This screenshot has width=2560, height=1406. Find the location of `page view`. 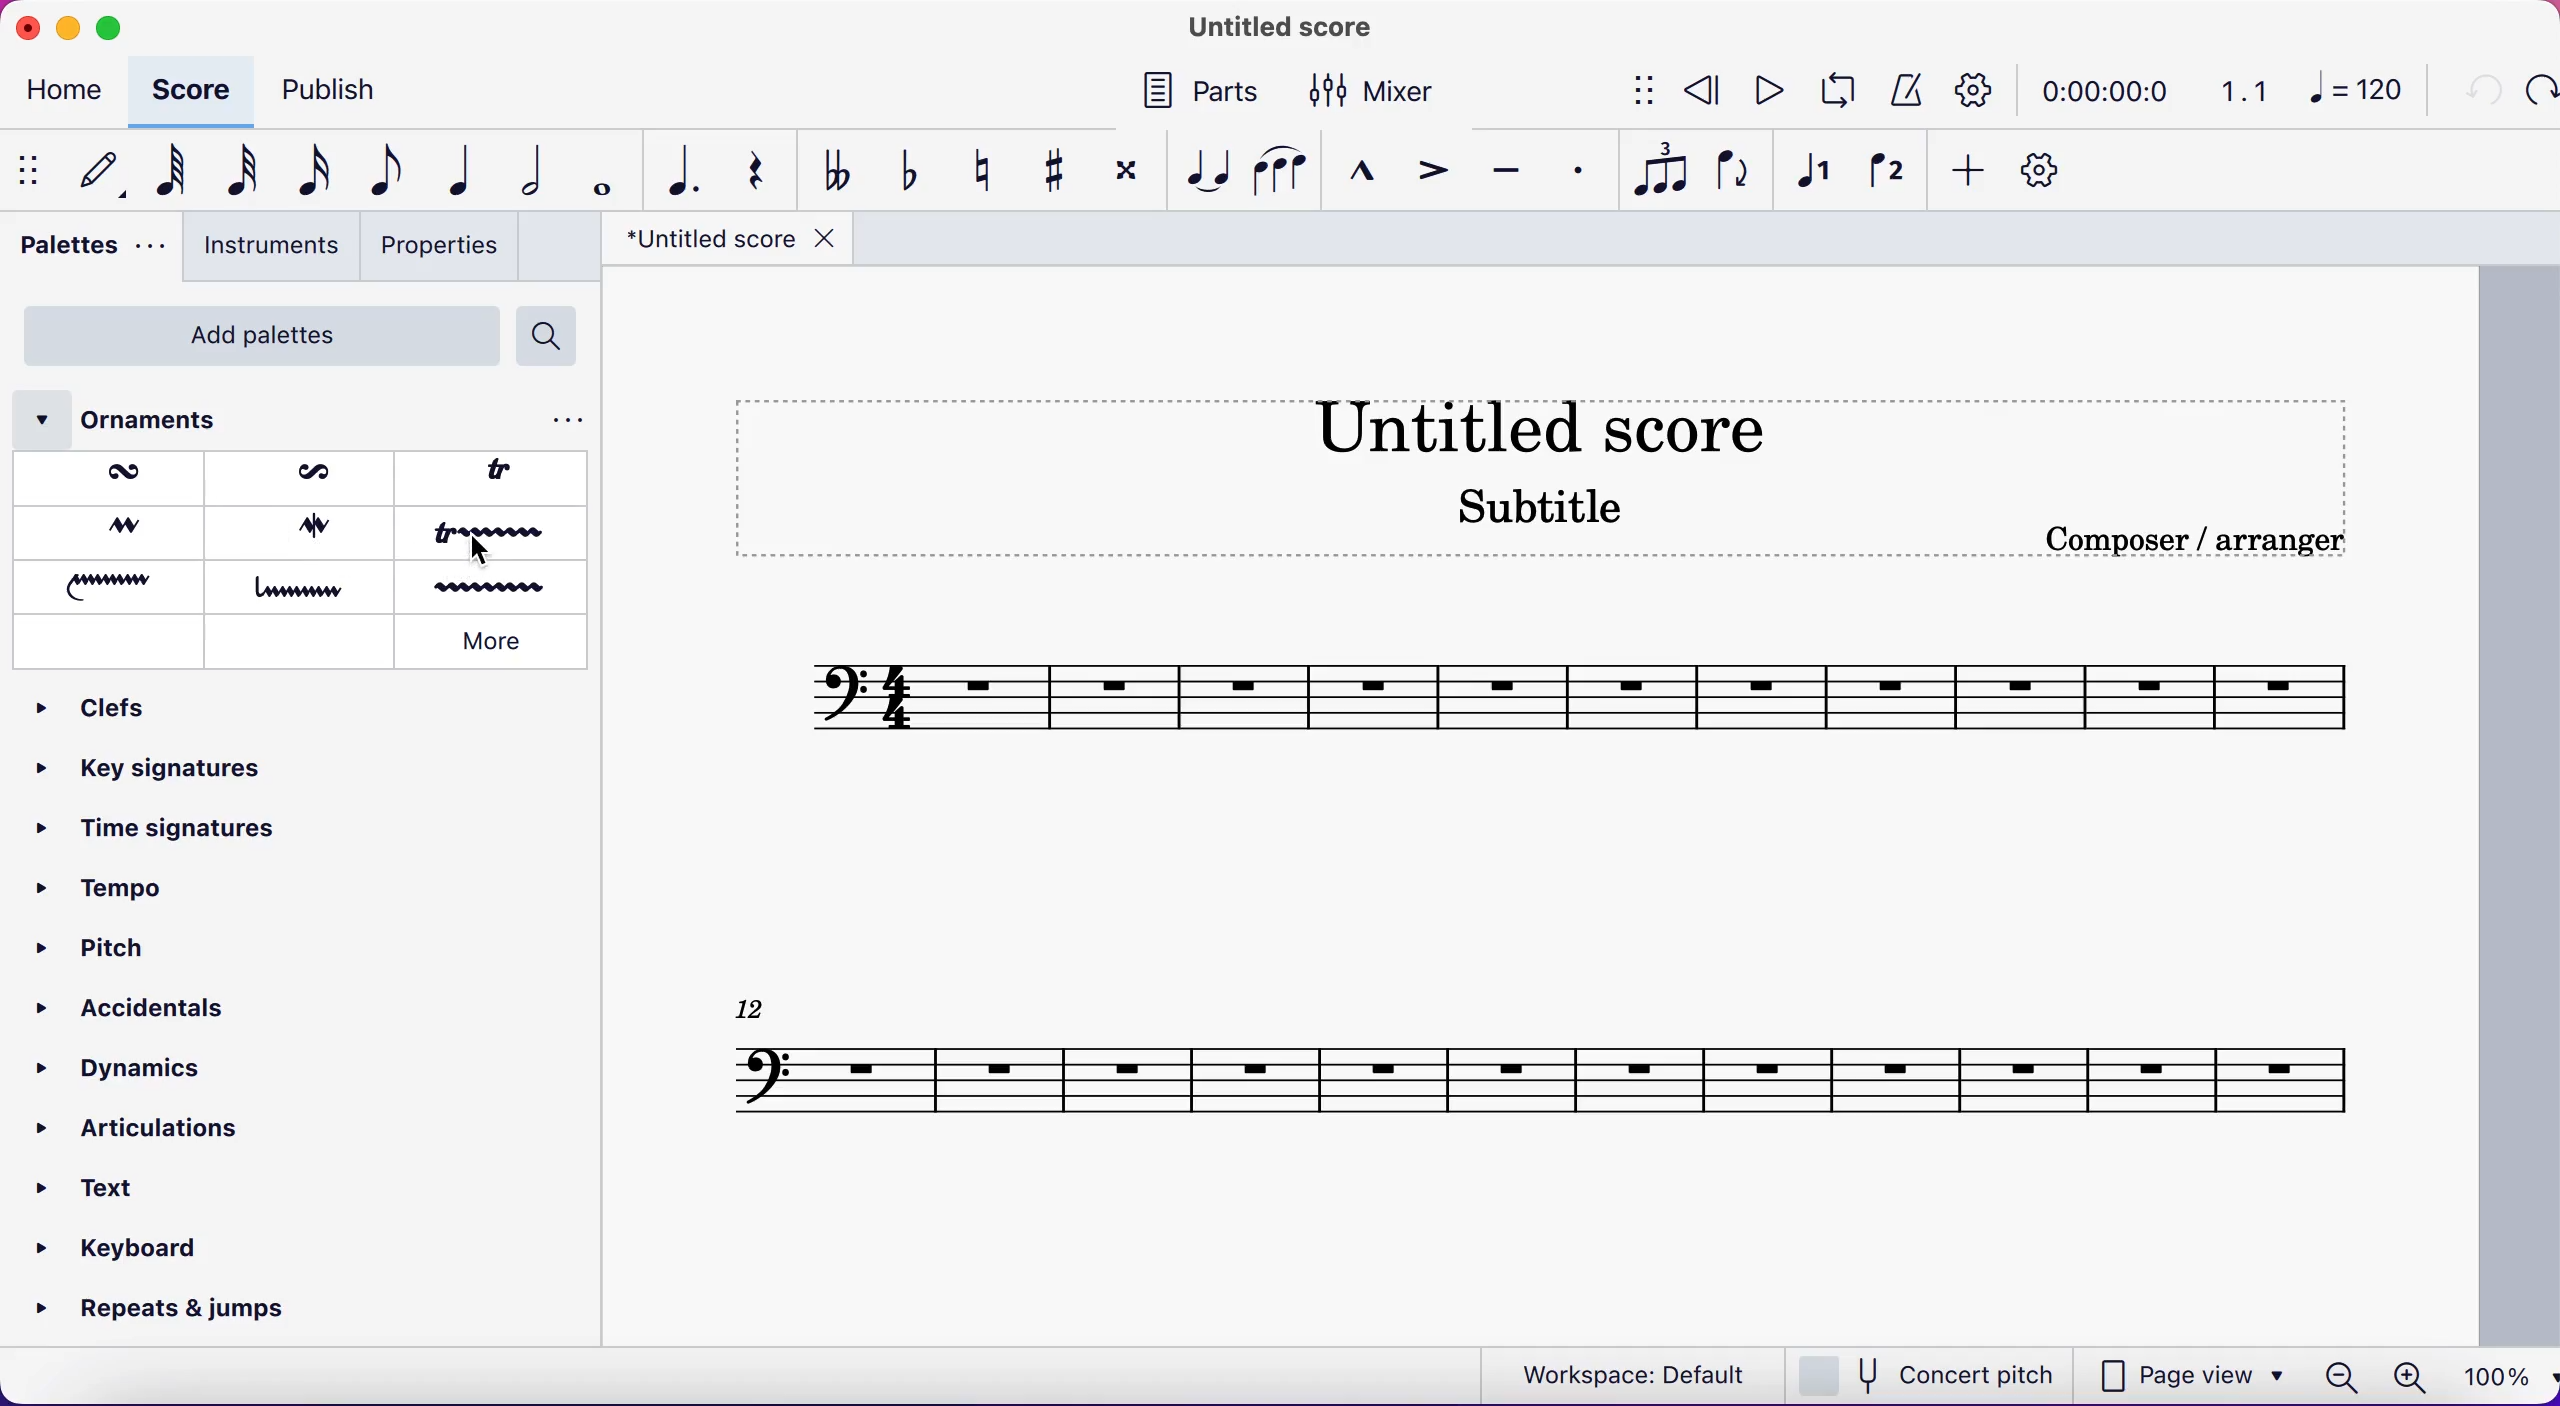

page view is located at coordinates (2194, 1373).